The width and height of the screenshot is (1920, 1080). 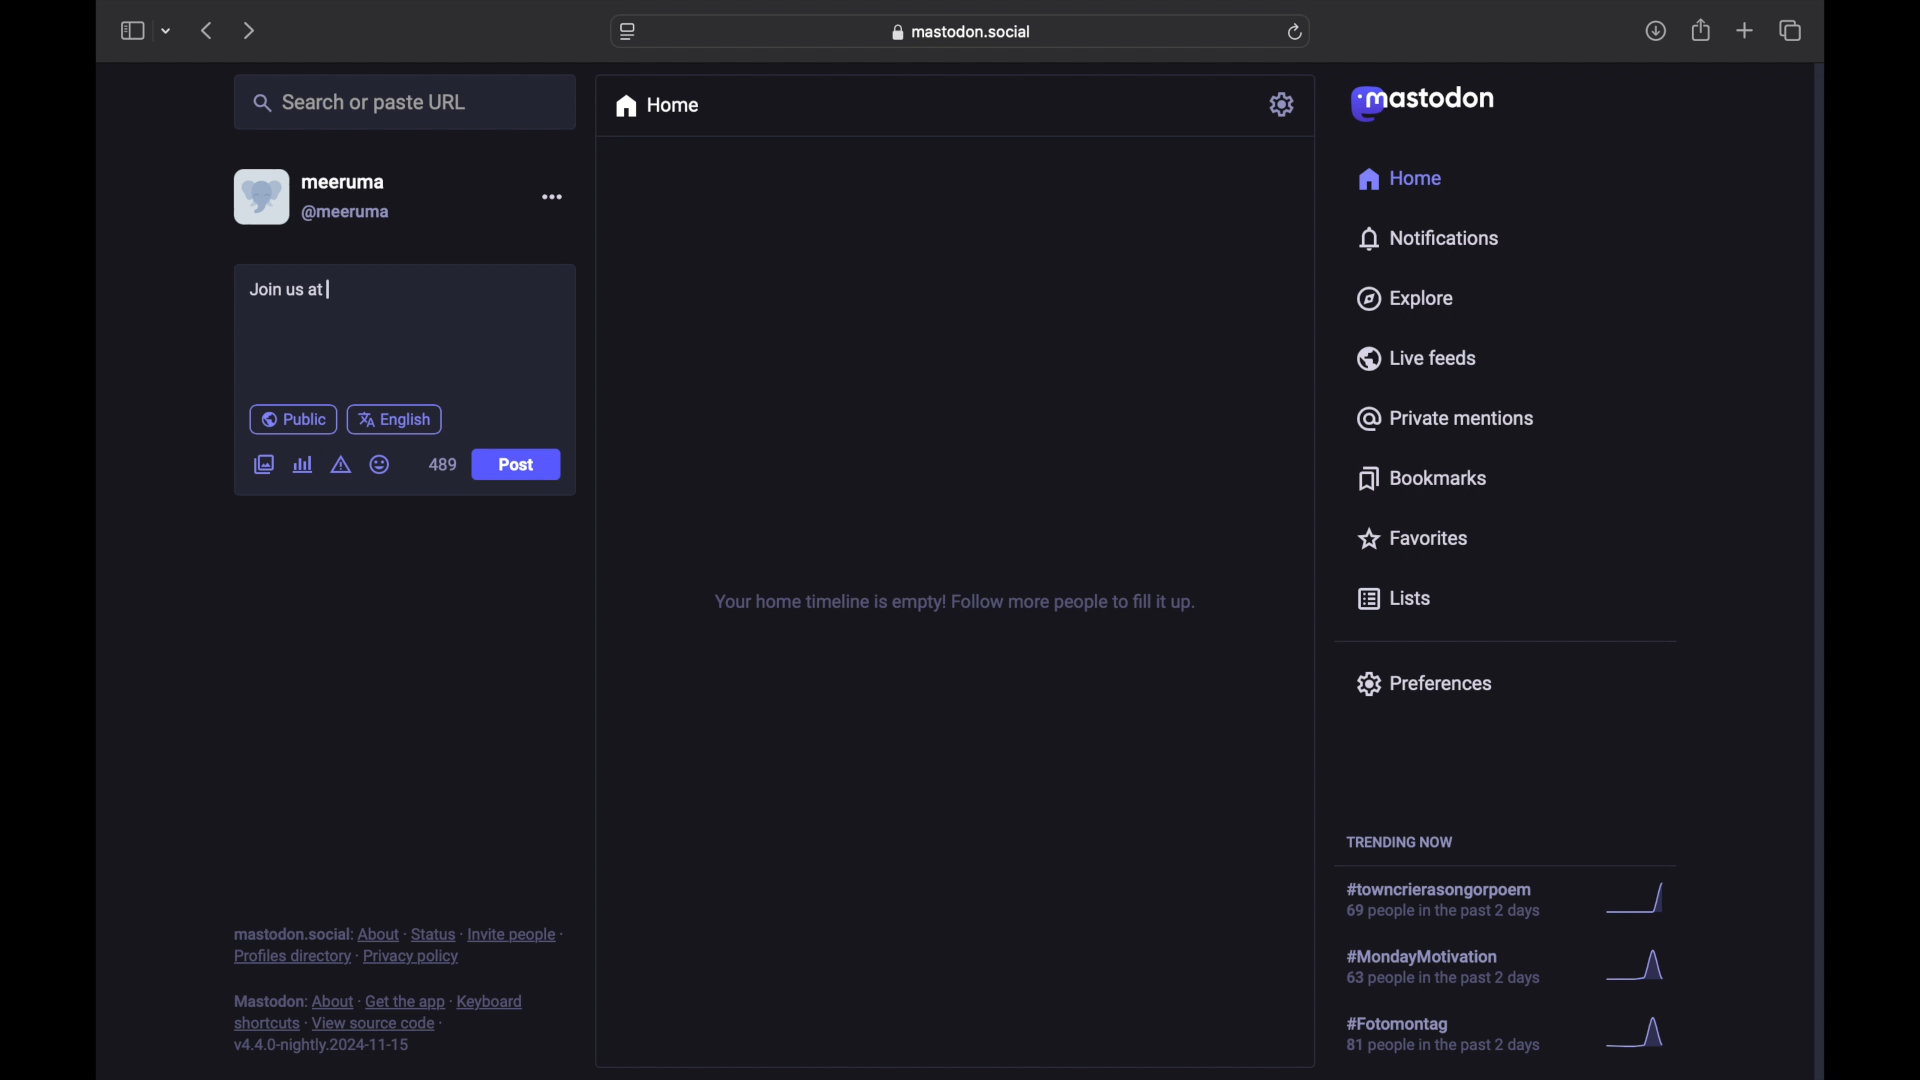 What do you see at coordinates (395, 419) in the screenshot?
I see `english` at bounding box center [395, 419].